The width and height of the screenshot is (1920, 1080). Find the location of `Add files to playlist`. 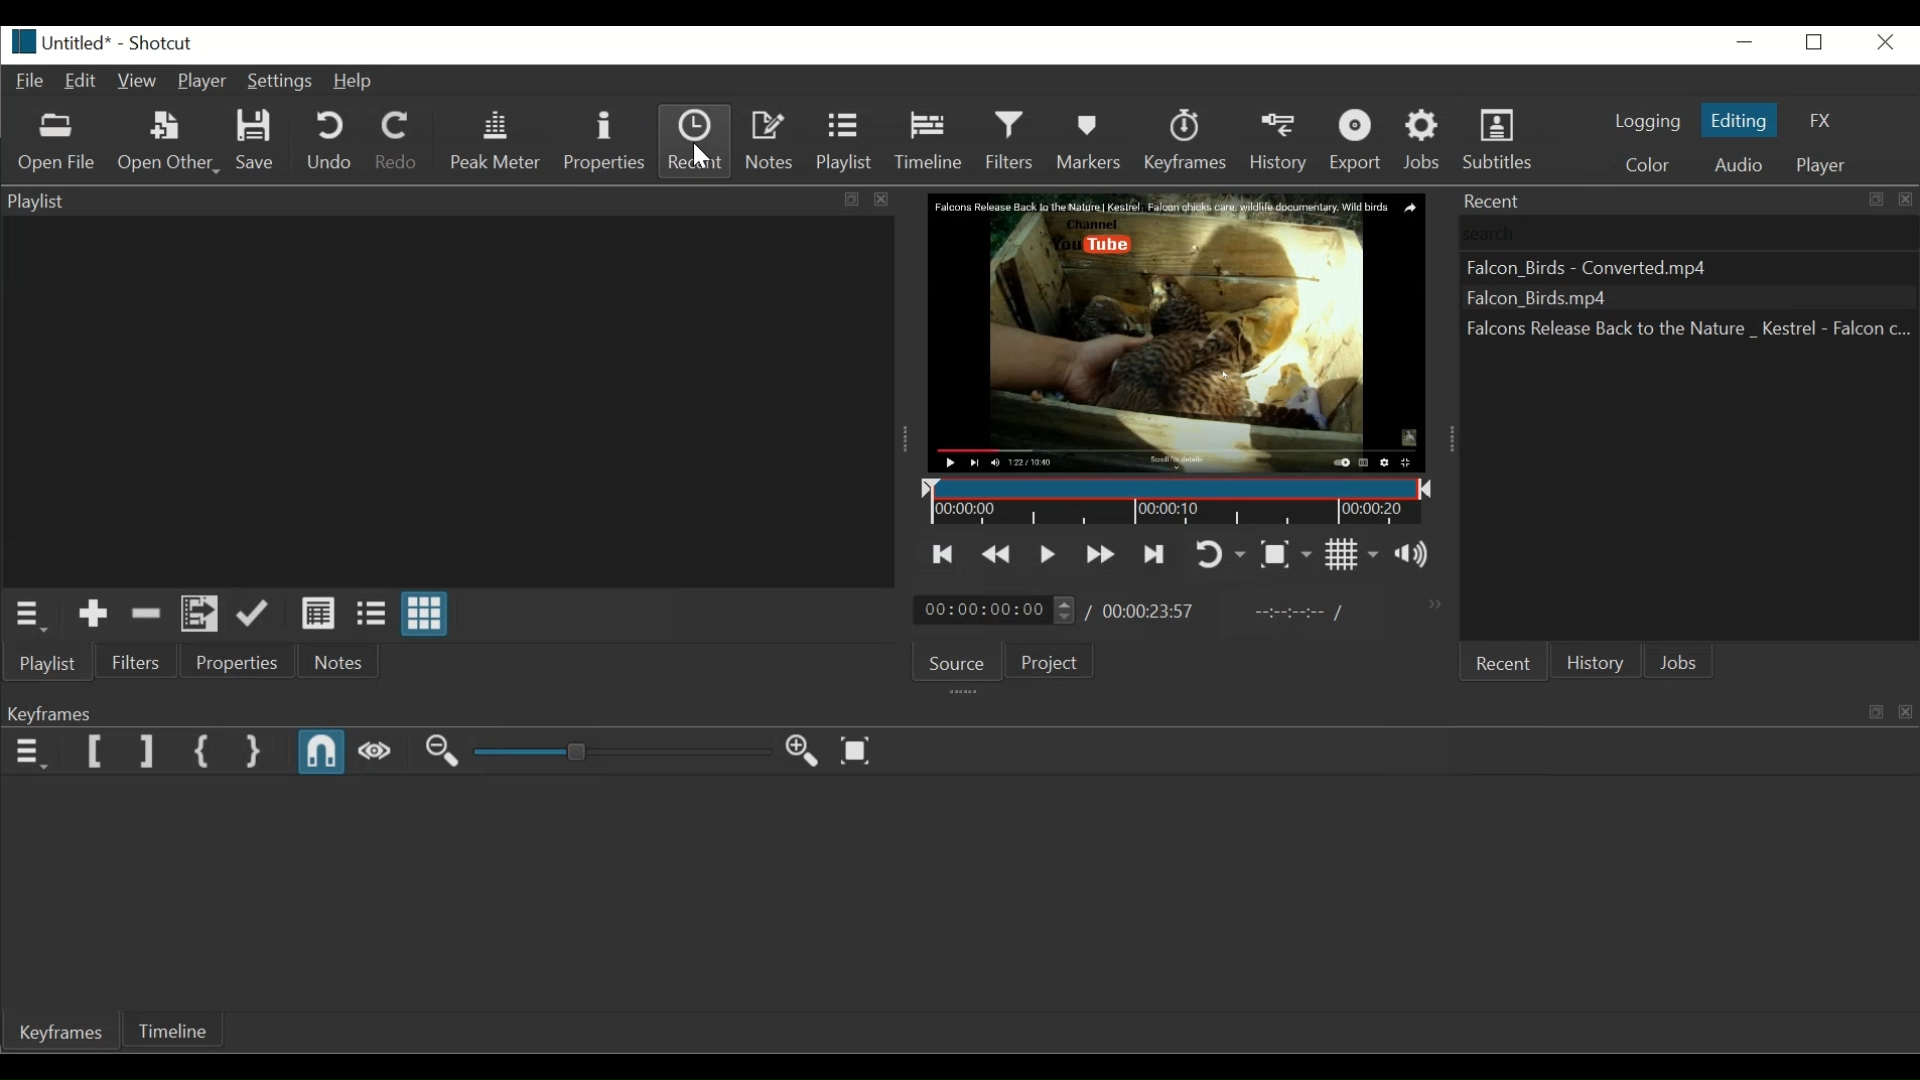

Add files to playlist is located at coordinates (199, 614).